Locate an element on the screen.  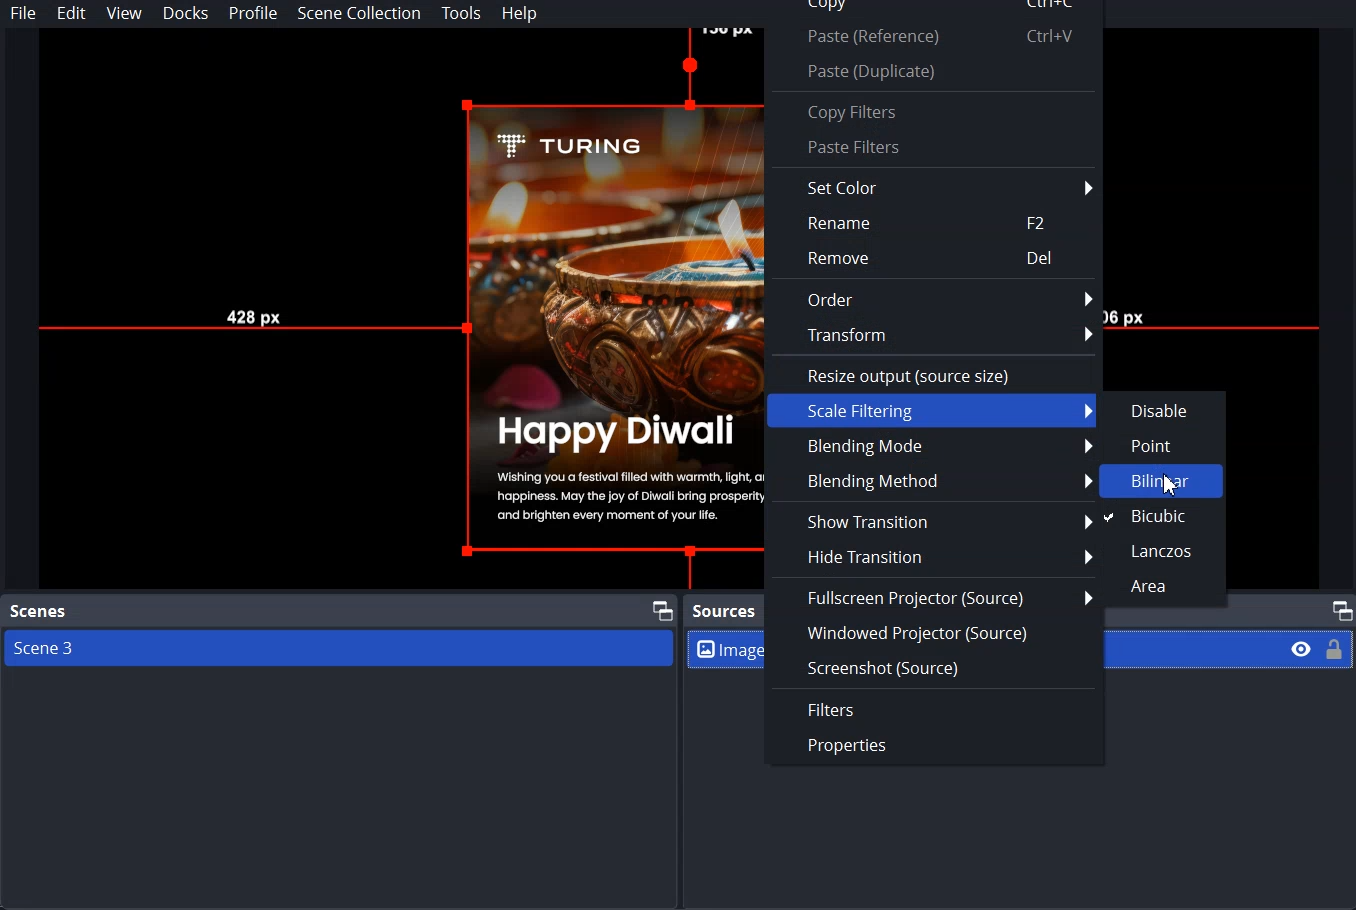
Window projector is located at coordinates (935, 633).